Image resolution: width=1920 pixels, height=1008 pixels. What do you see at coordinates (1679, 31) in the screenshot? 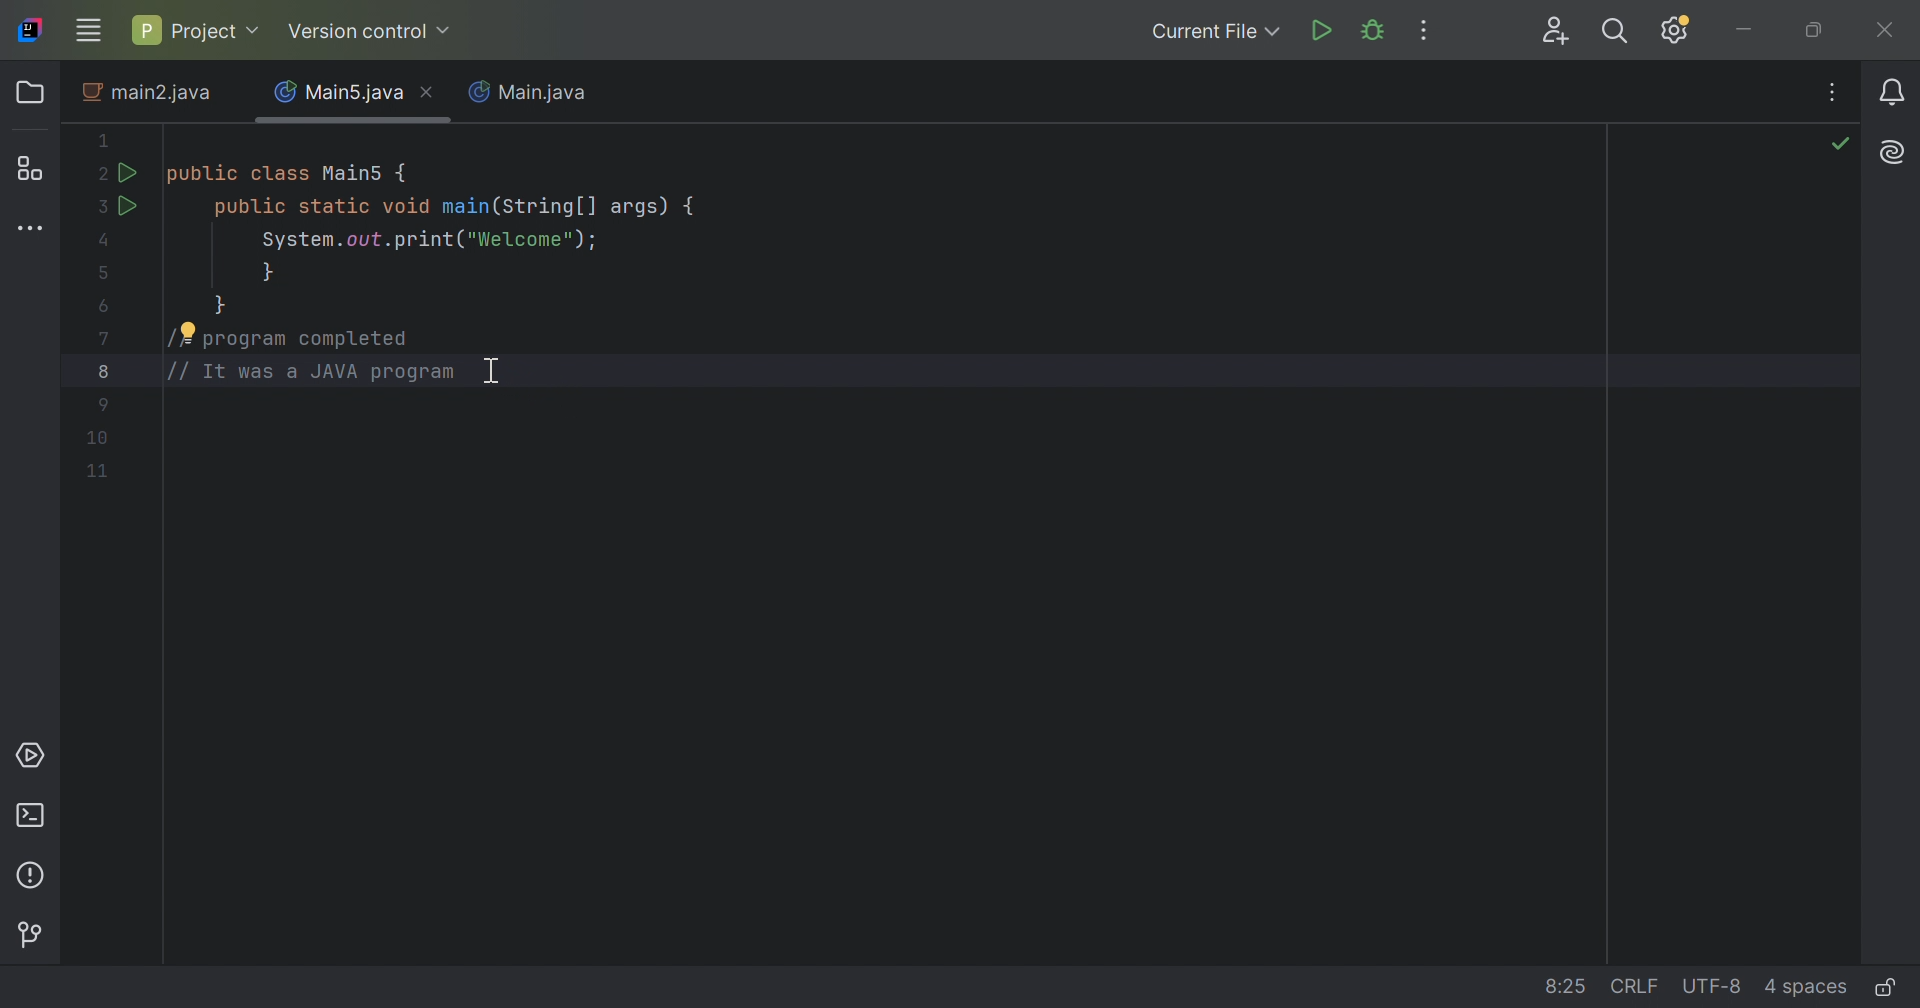
I see `Updates available. IDE and Project Settings.` at bounding box center [1679, 31].